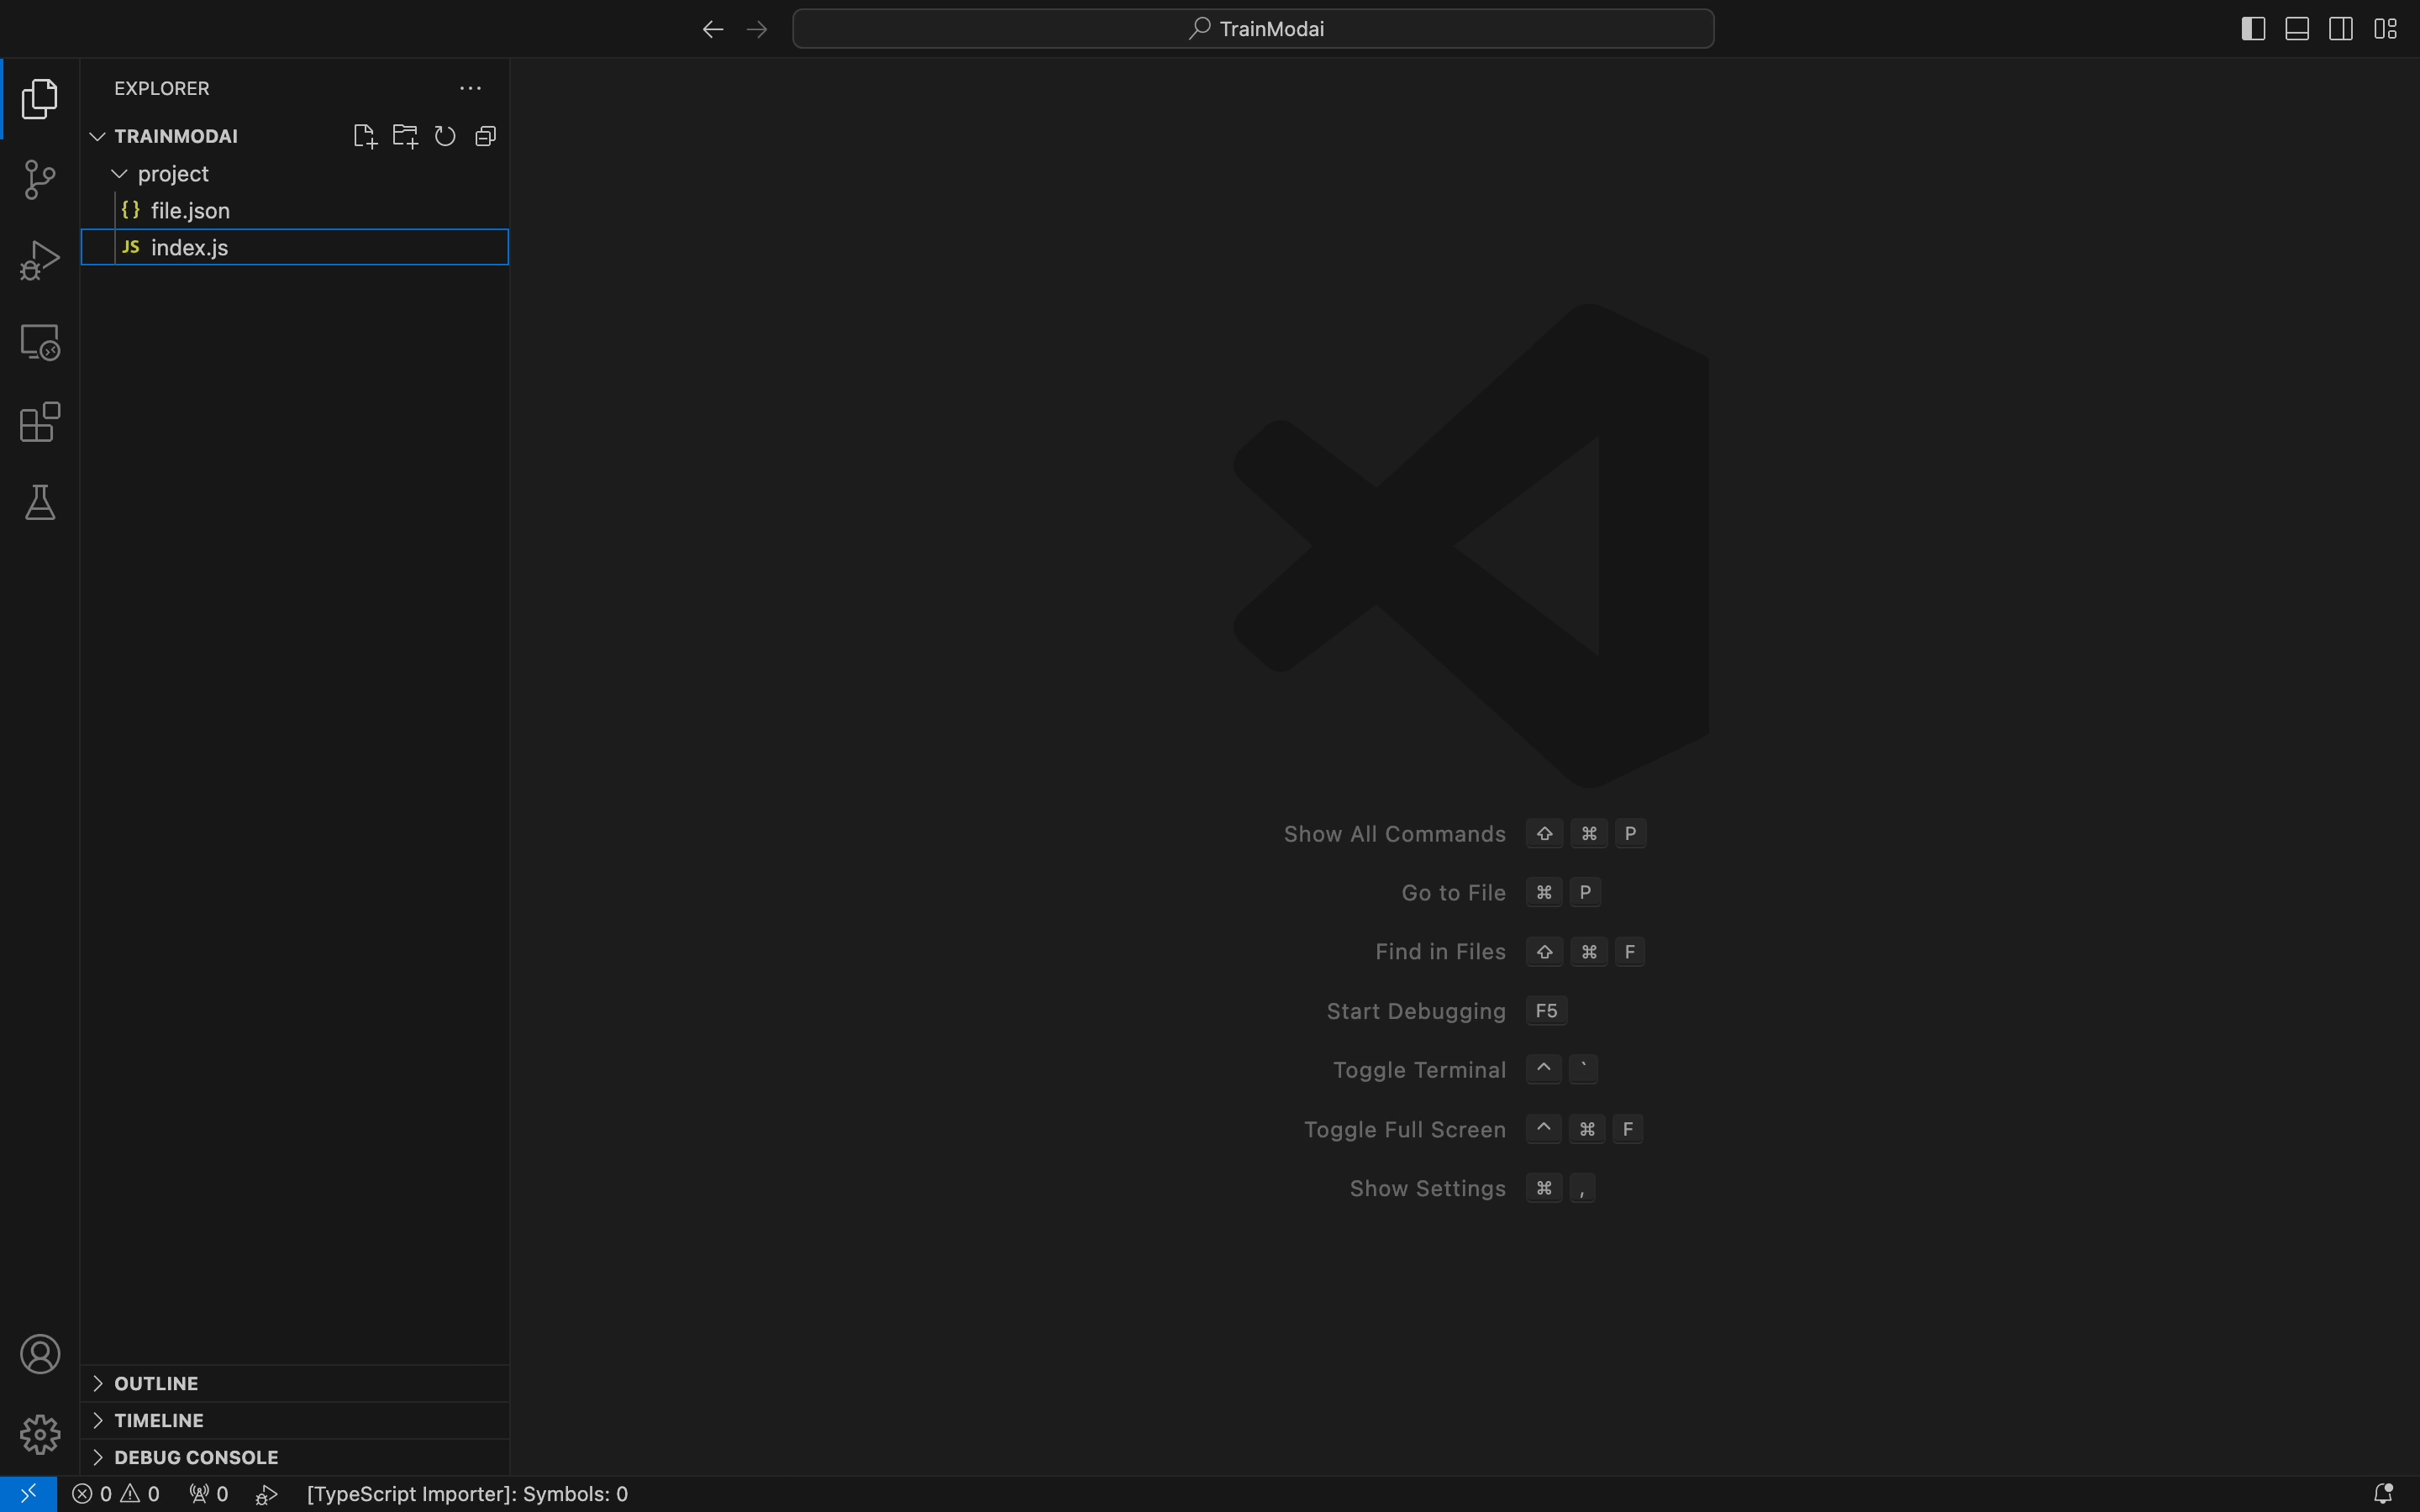  What do you see at coordinates (268, 1496) in the screenshot?
I see `play` at bounding box center [268, 1496].